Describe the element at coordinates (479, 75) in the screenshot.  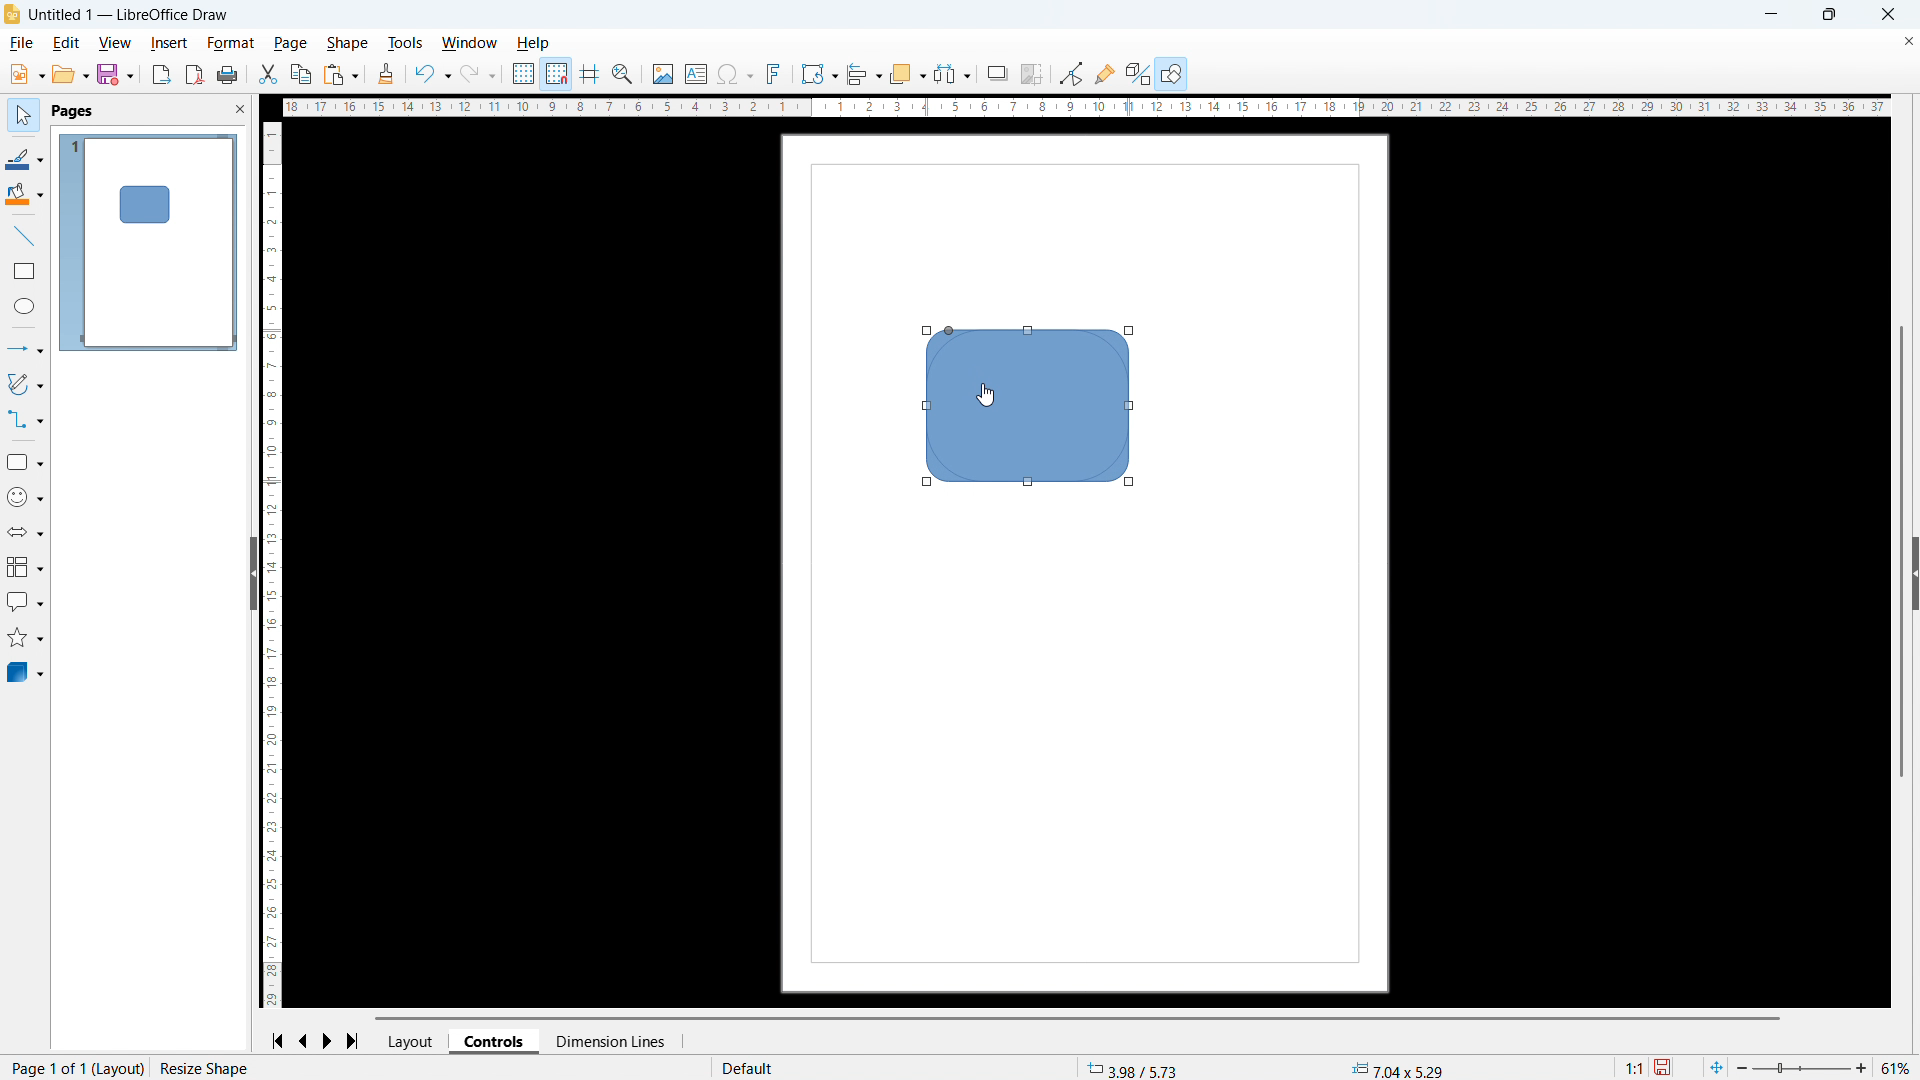
I see `Redo ` at that location.